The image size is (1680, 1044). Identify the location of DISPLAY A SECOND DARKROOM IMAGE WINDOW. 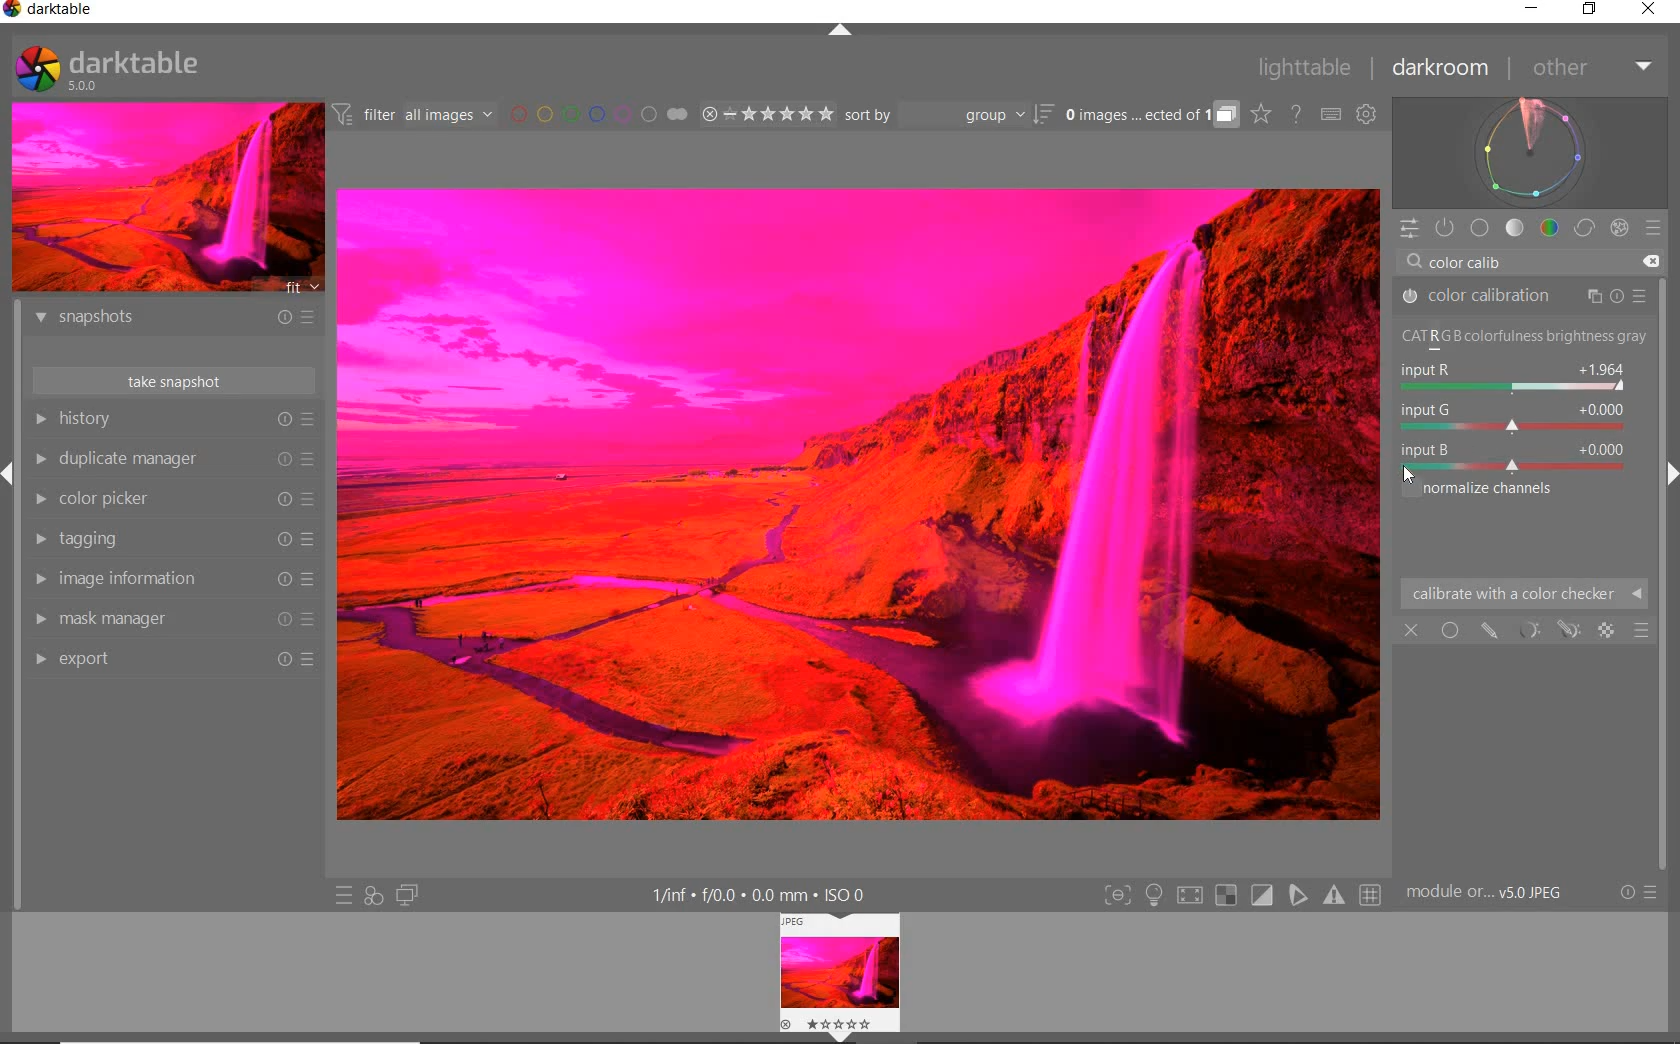
(408, 895).